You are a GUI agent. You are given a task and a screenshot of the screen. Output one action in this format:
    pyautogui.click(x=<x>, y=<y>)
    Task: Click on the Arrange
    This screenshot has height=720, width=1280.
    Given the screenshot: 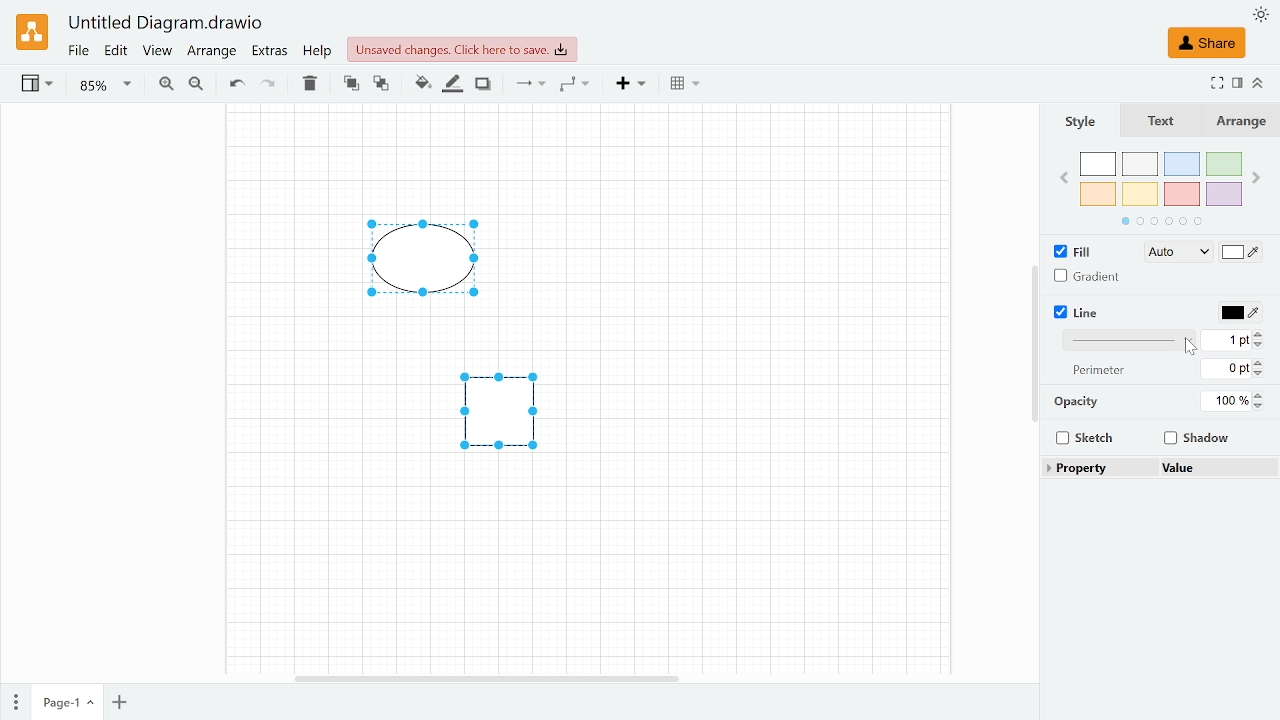 What is the action you would take?
    pyautogui.click(x=1241, y=121)
    